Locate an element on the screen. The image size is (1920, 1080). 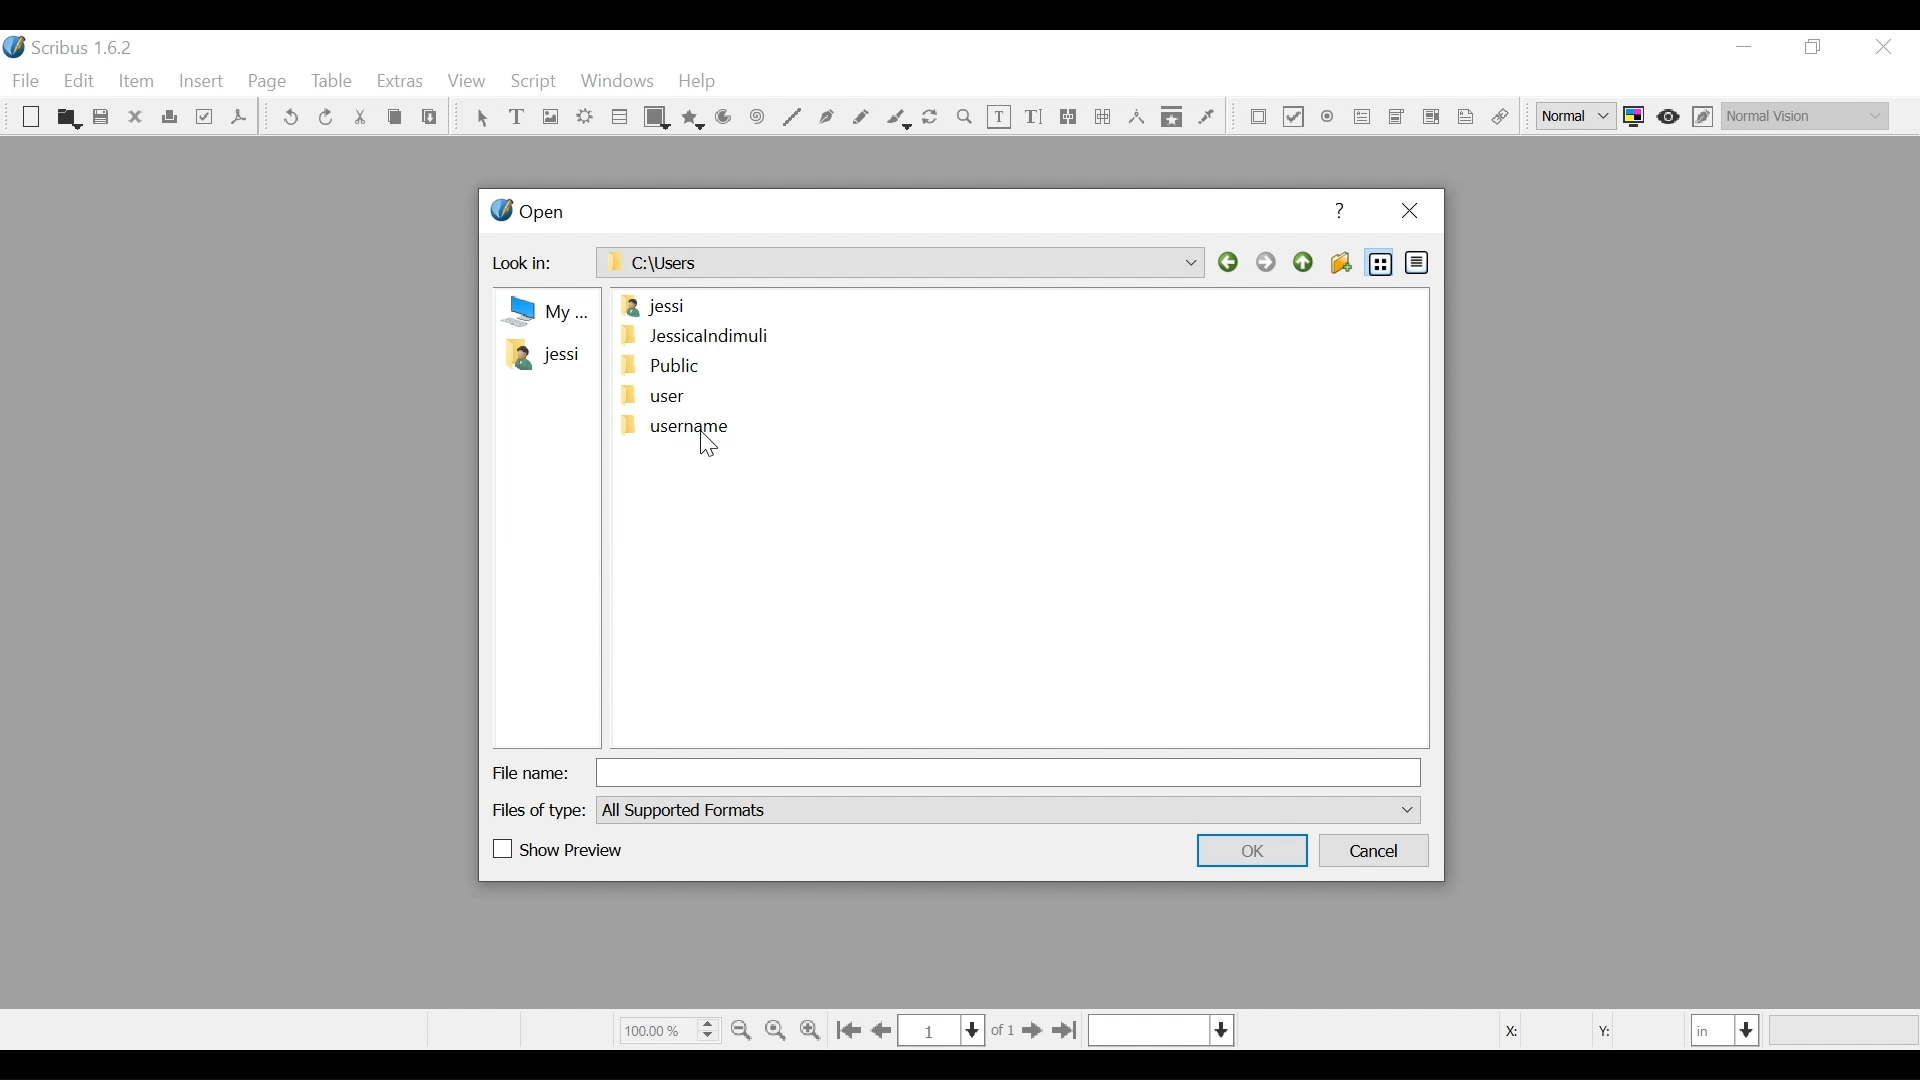
Image Frame is located at coordinates (549, 118).